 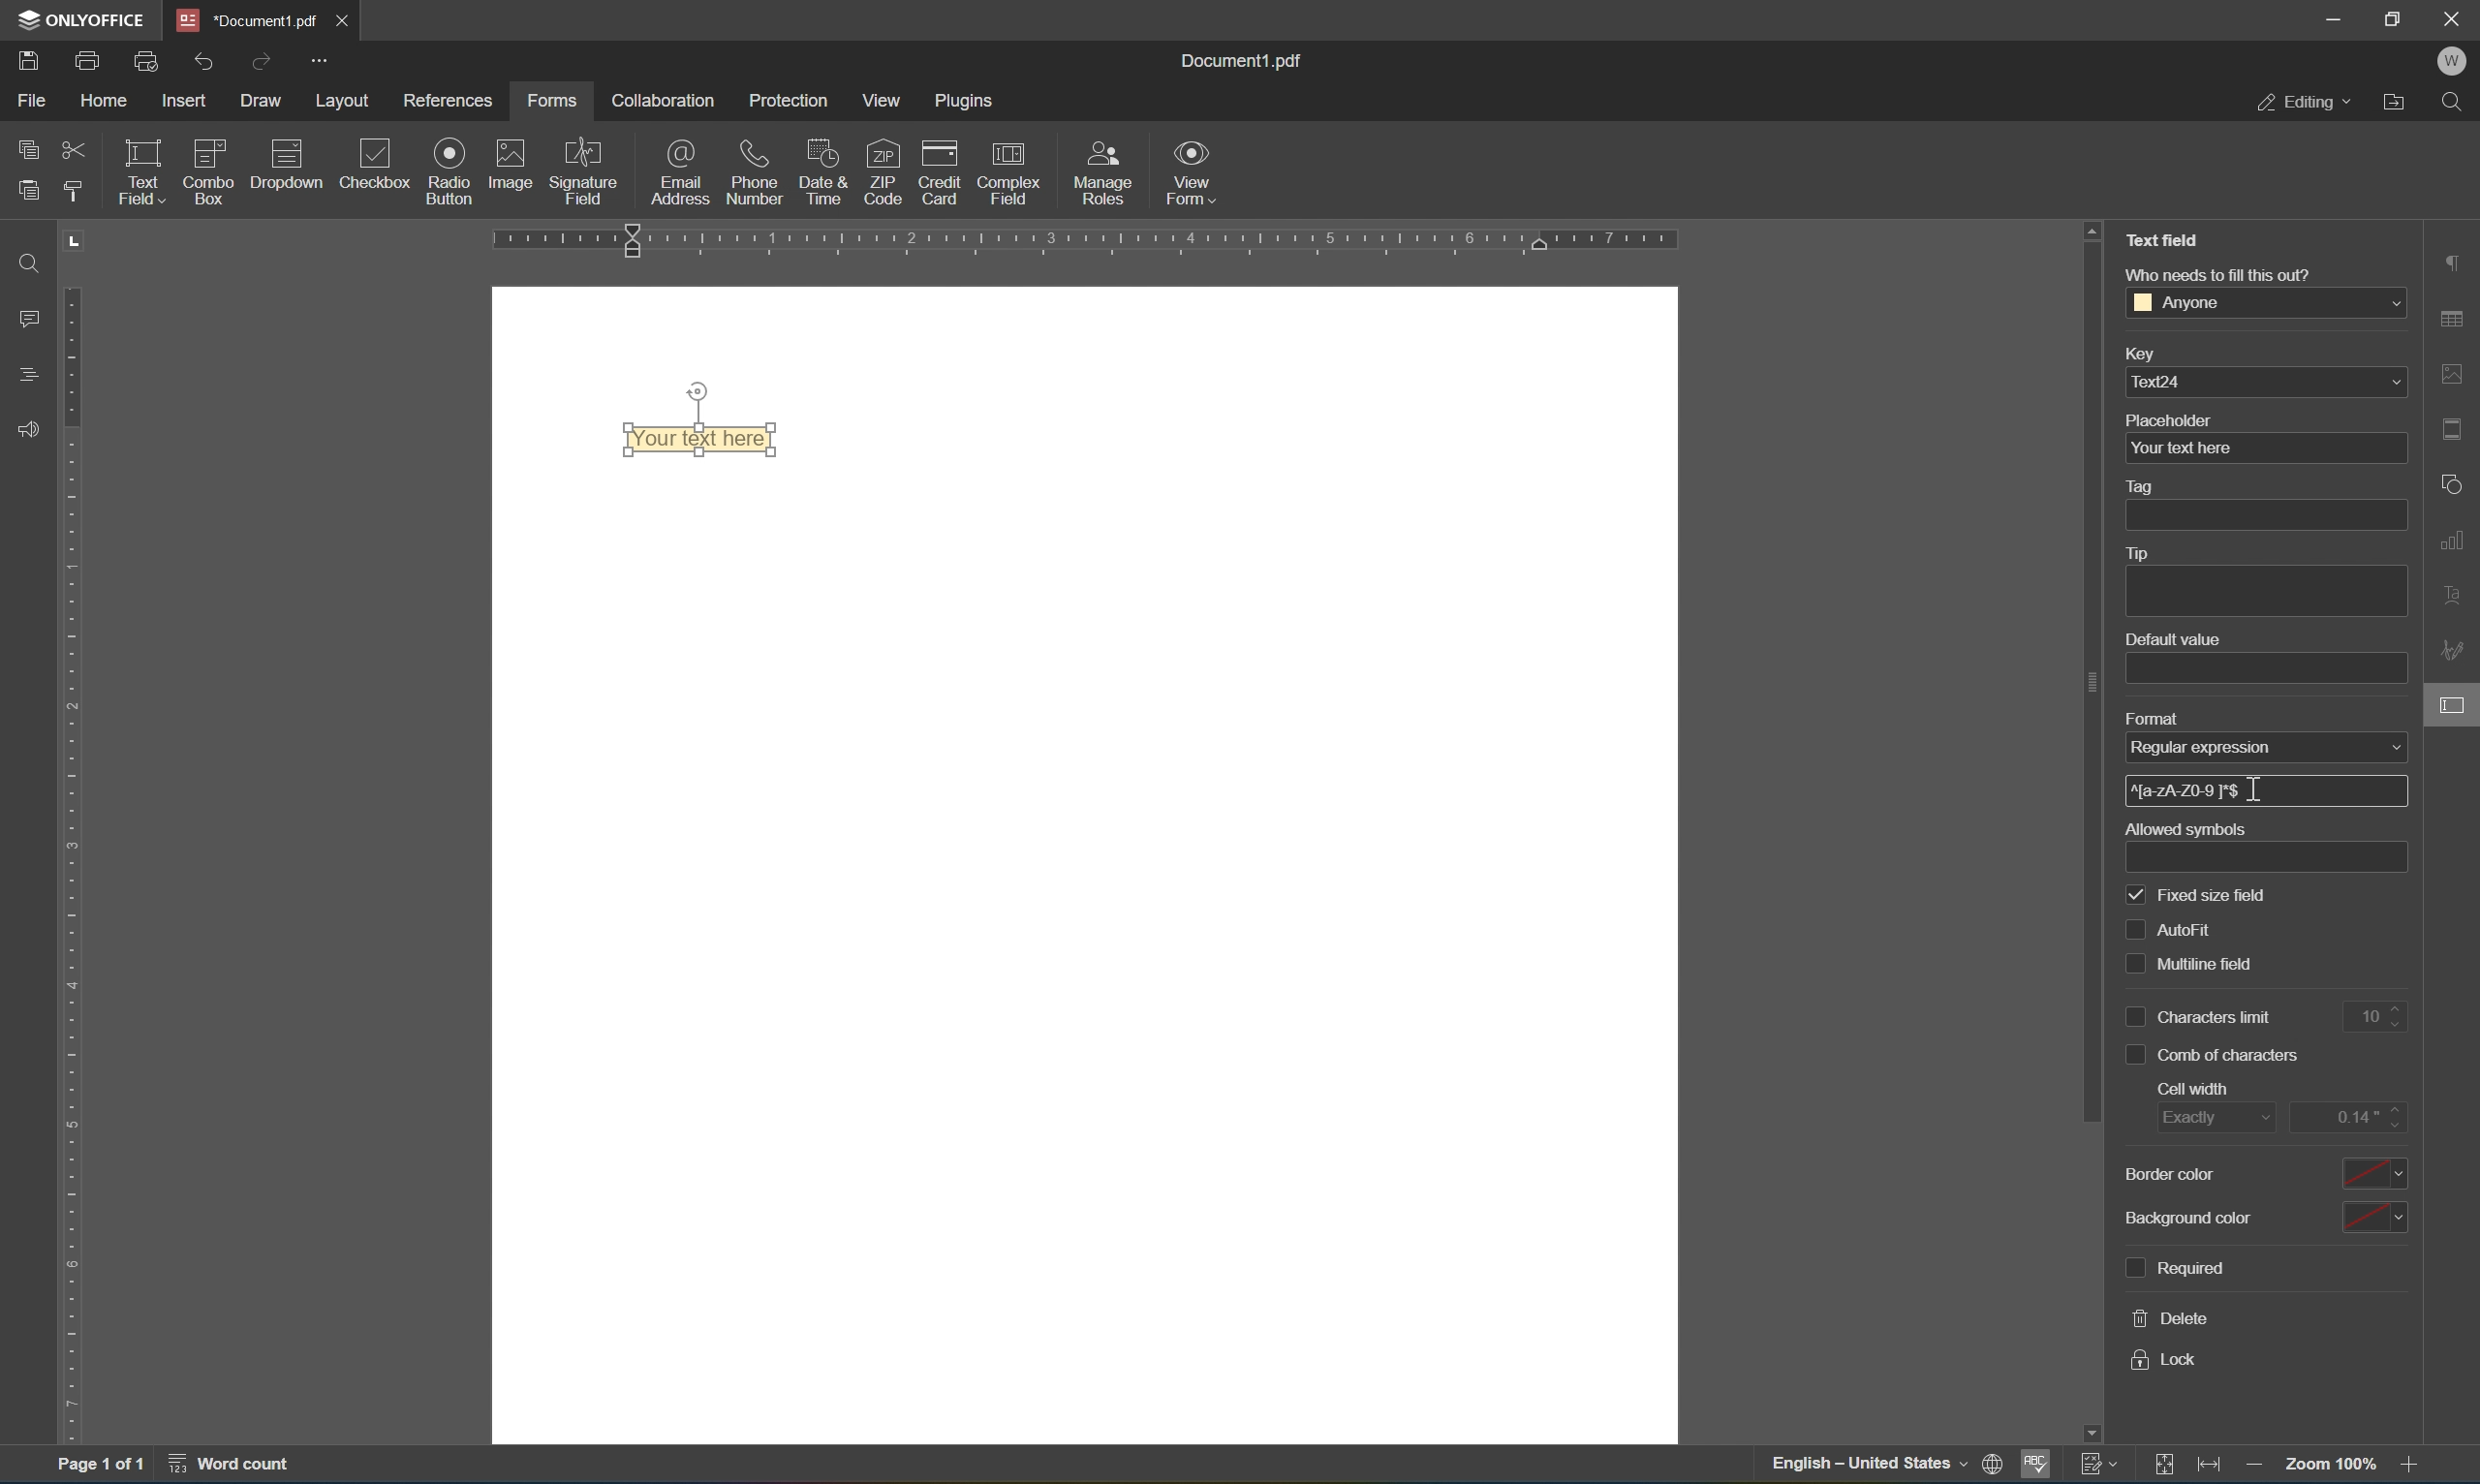 I want to click on rotate, so click(x=698, y=391).